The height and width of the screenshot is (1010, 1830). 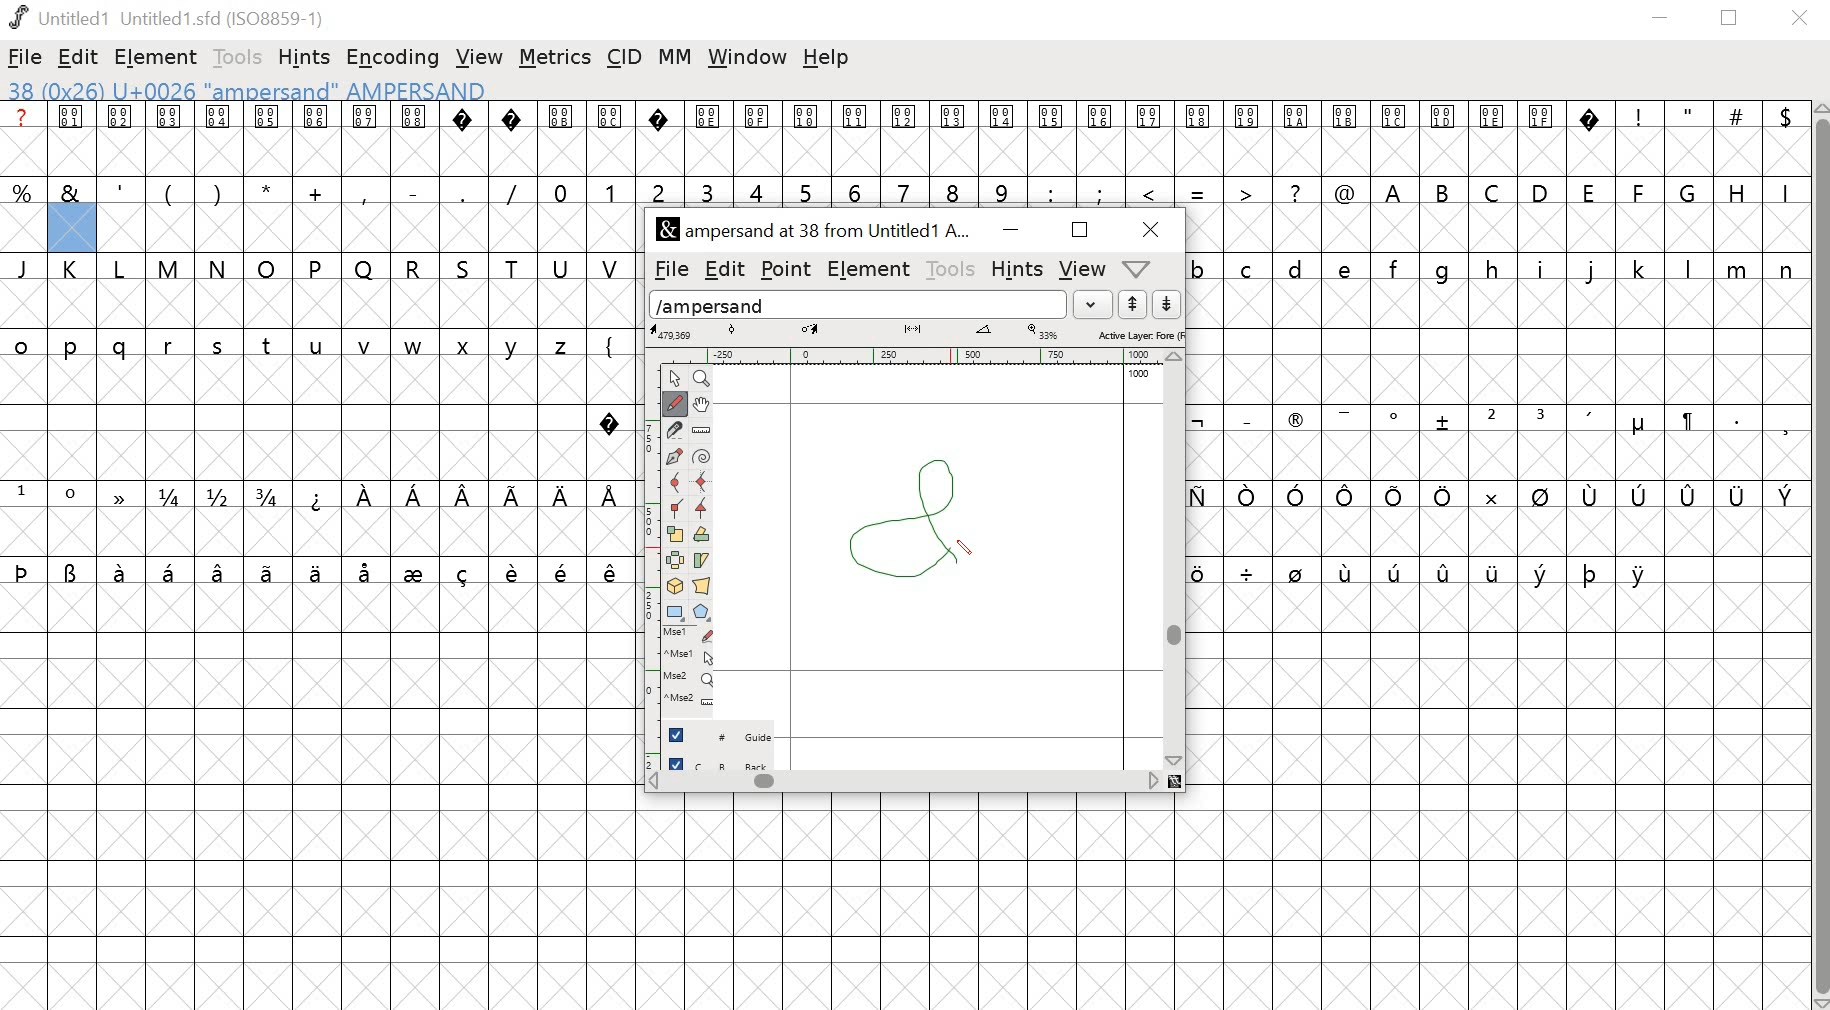 What do you see at coordinates (218, 192) in the screenshot?
I see `)` at bounding box center [218, 192].